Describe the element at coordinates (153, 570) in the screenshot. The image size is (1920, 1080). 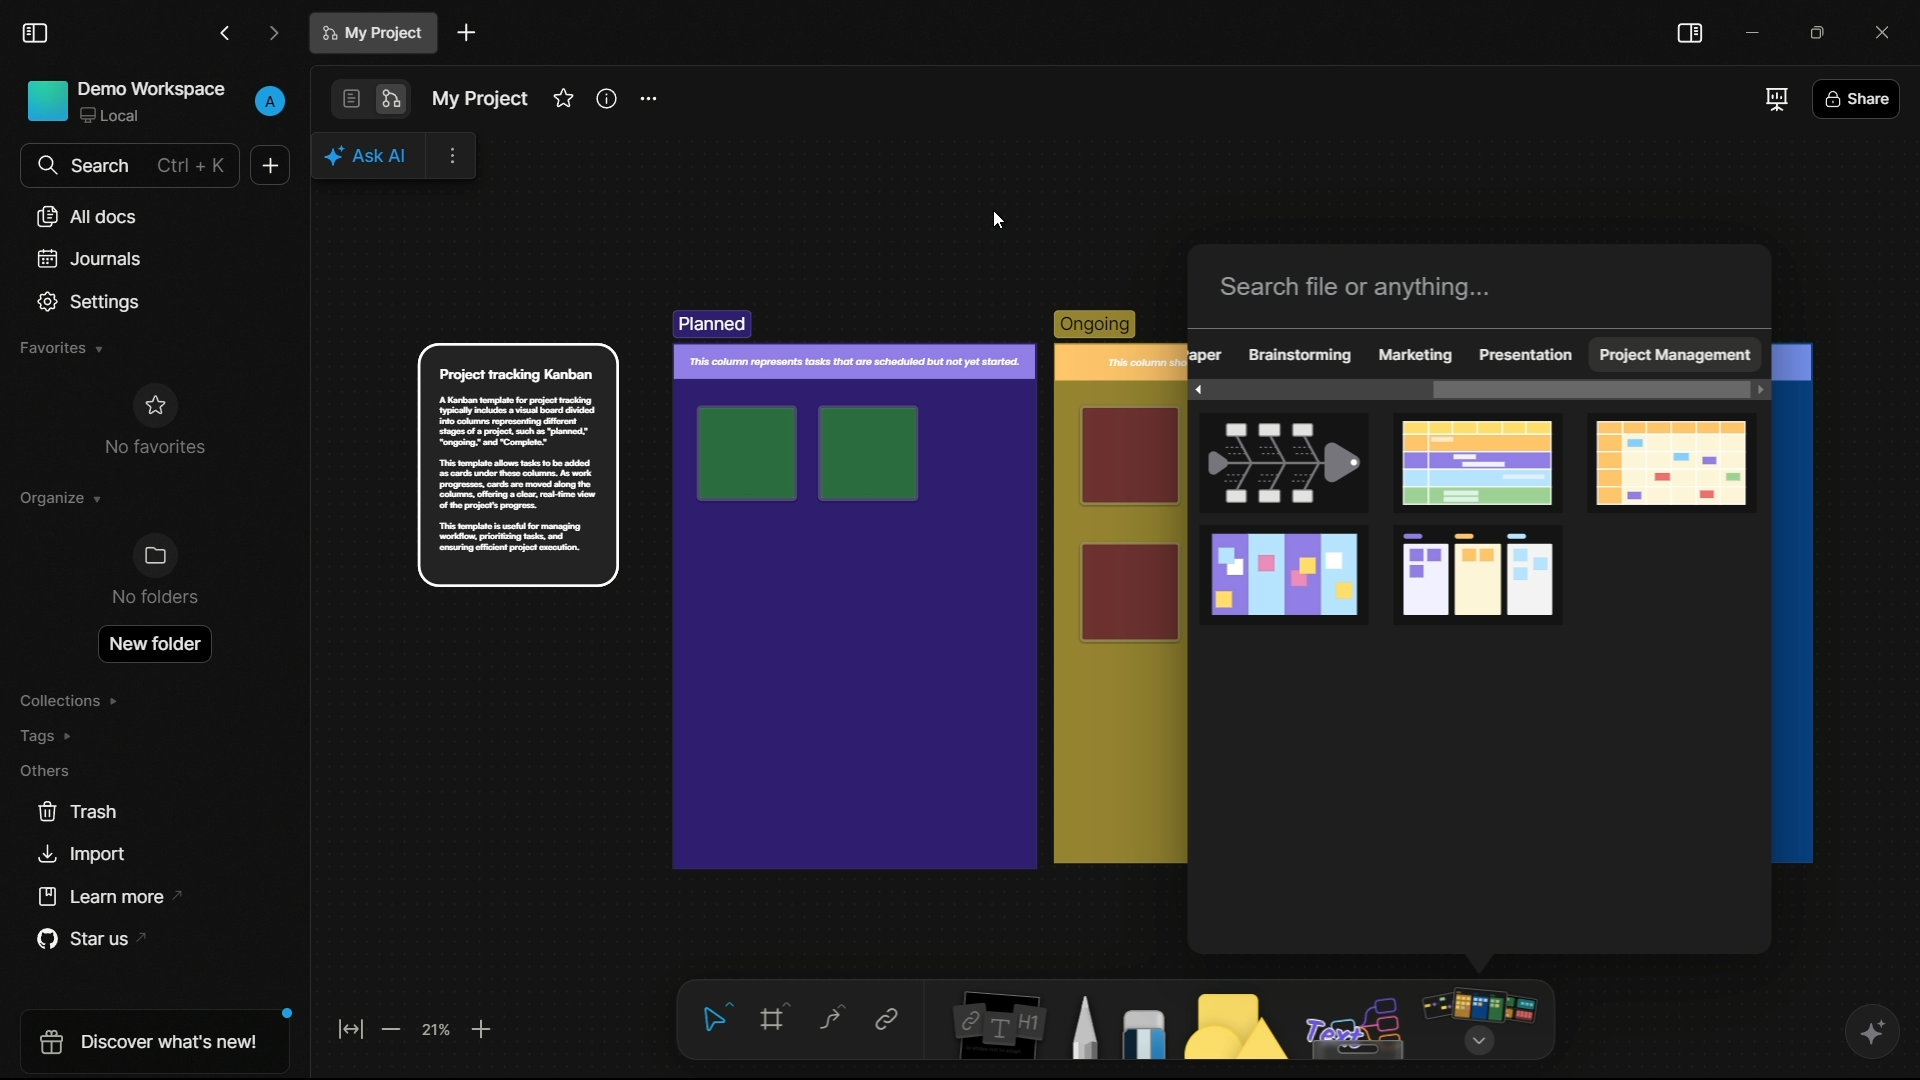
I see `no folders` at that location.